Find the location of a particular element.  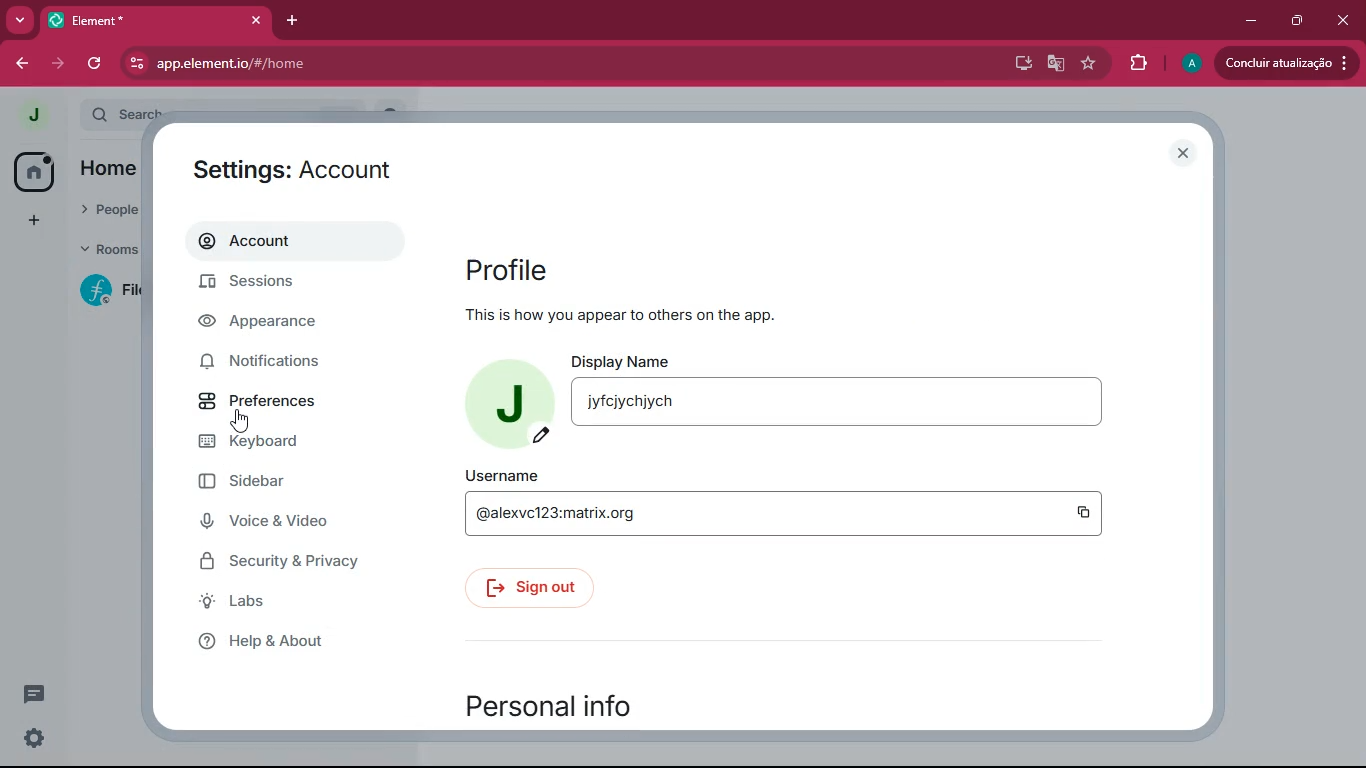

add tab is located at coordinates (291, 21).